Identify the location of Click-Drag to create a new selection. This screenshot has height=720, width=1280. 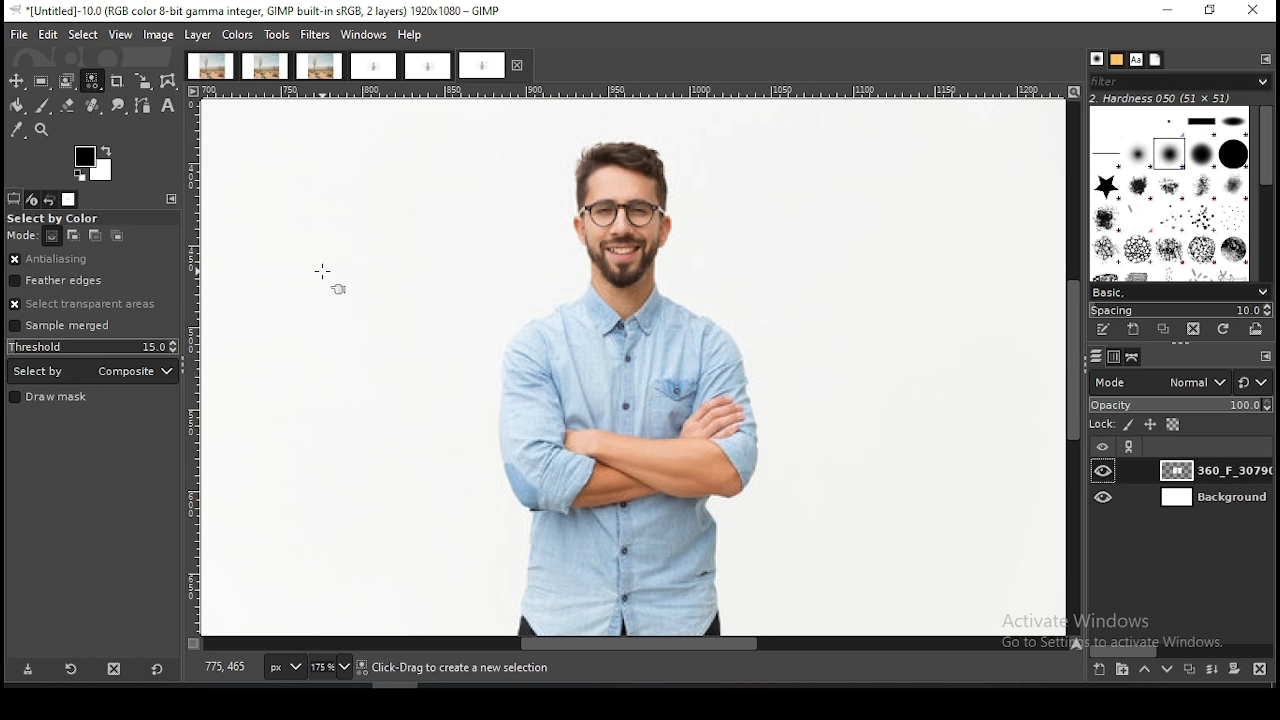
(461, 668).